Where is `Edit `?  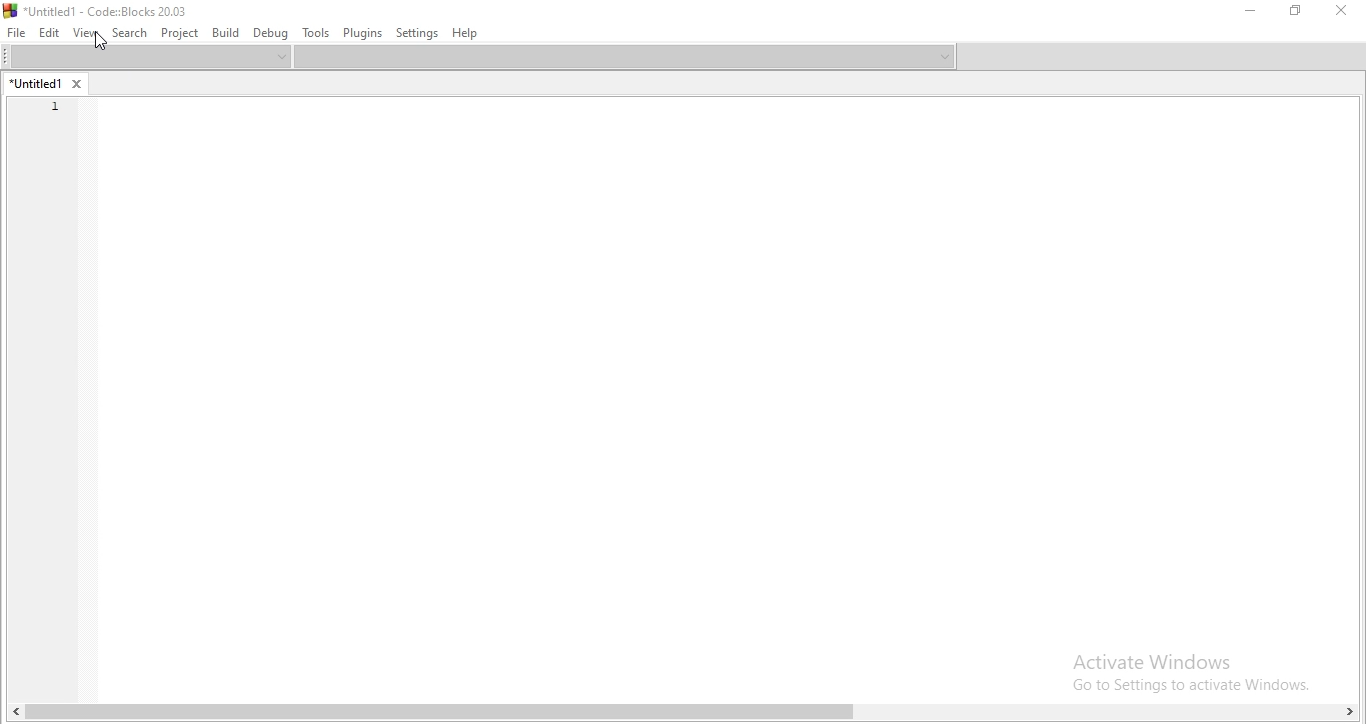 Edit  is located at coordinates (50, 33).